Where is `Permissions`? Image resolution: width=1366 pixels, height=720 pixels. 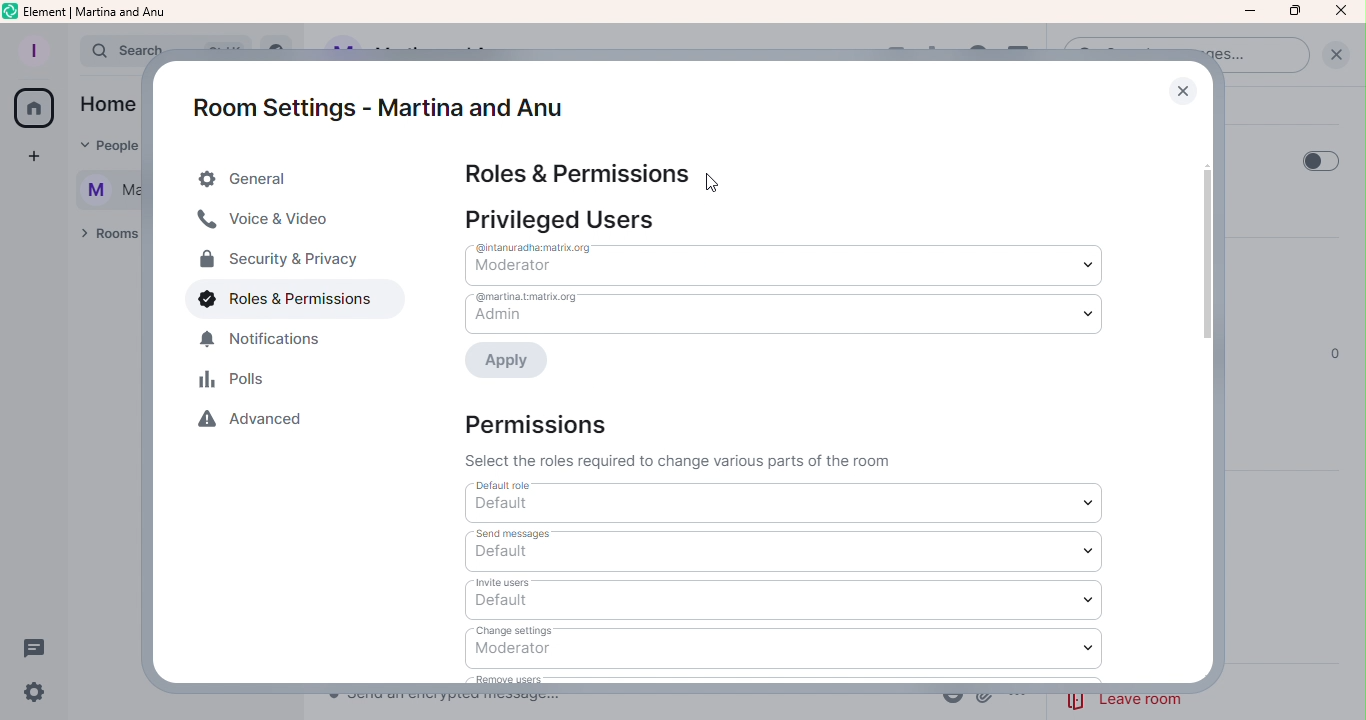 Permissions is located at coordinates (679, 440).